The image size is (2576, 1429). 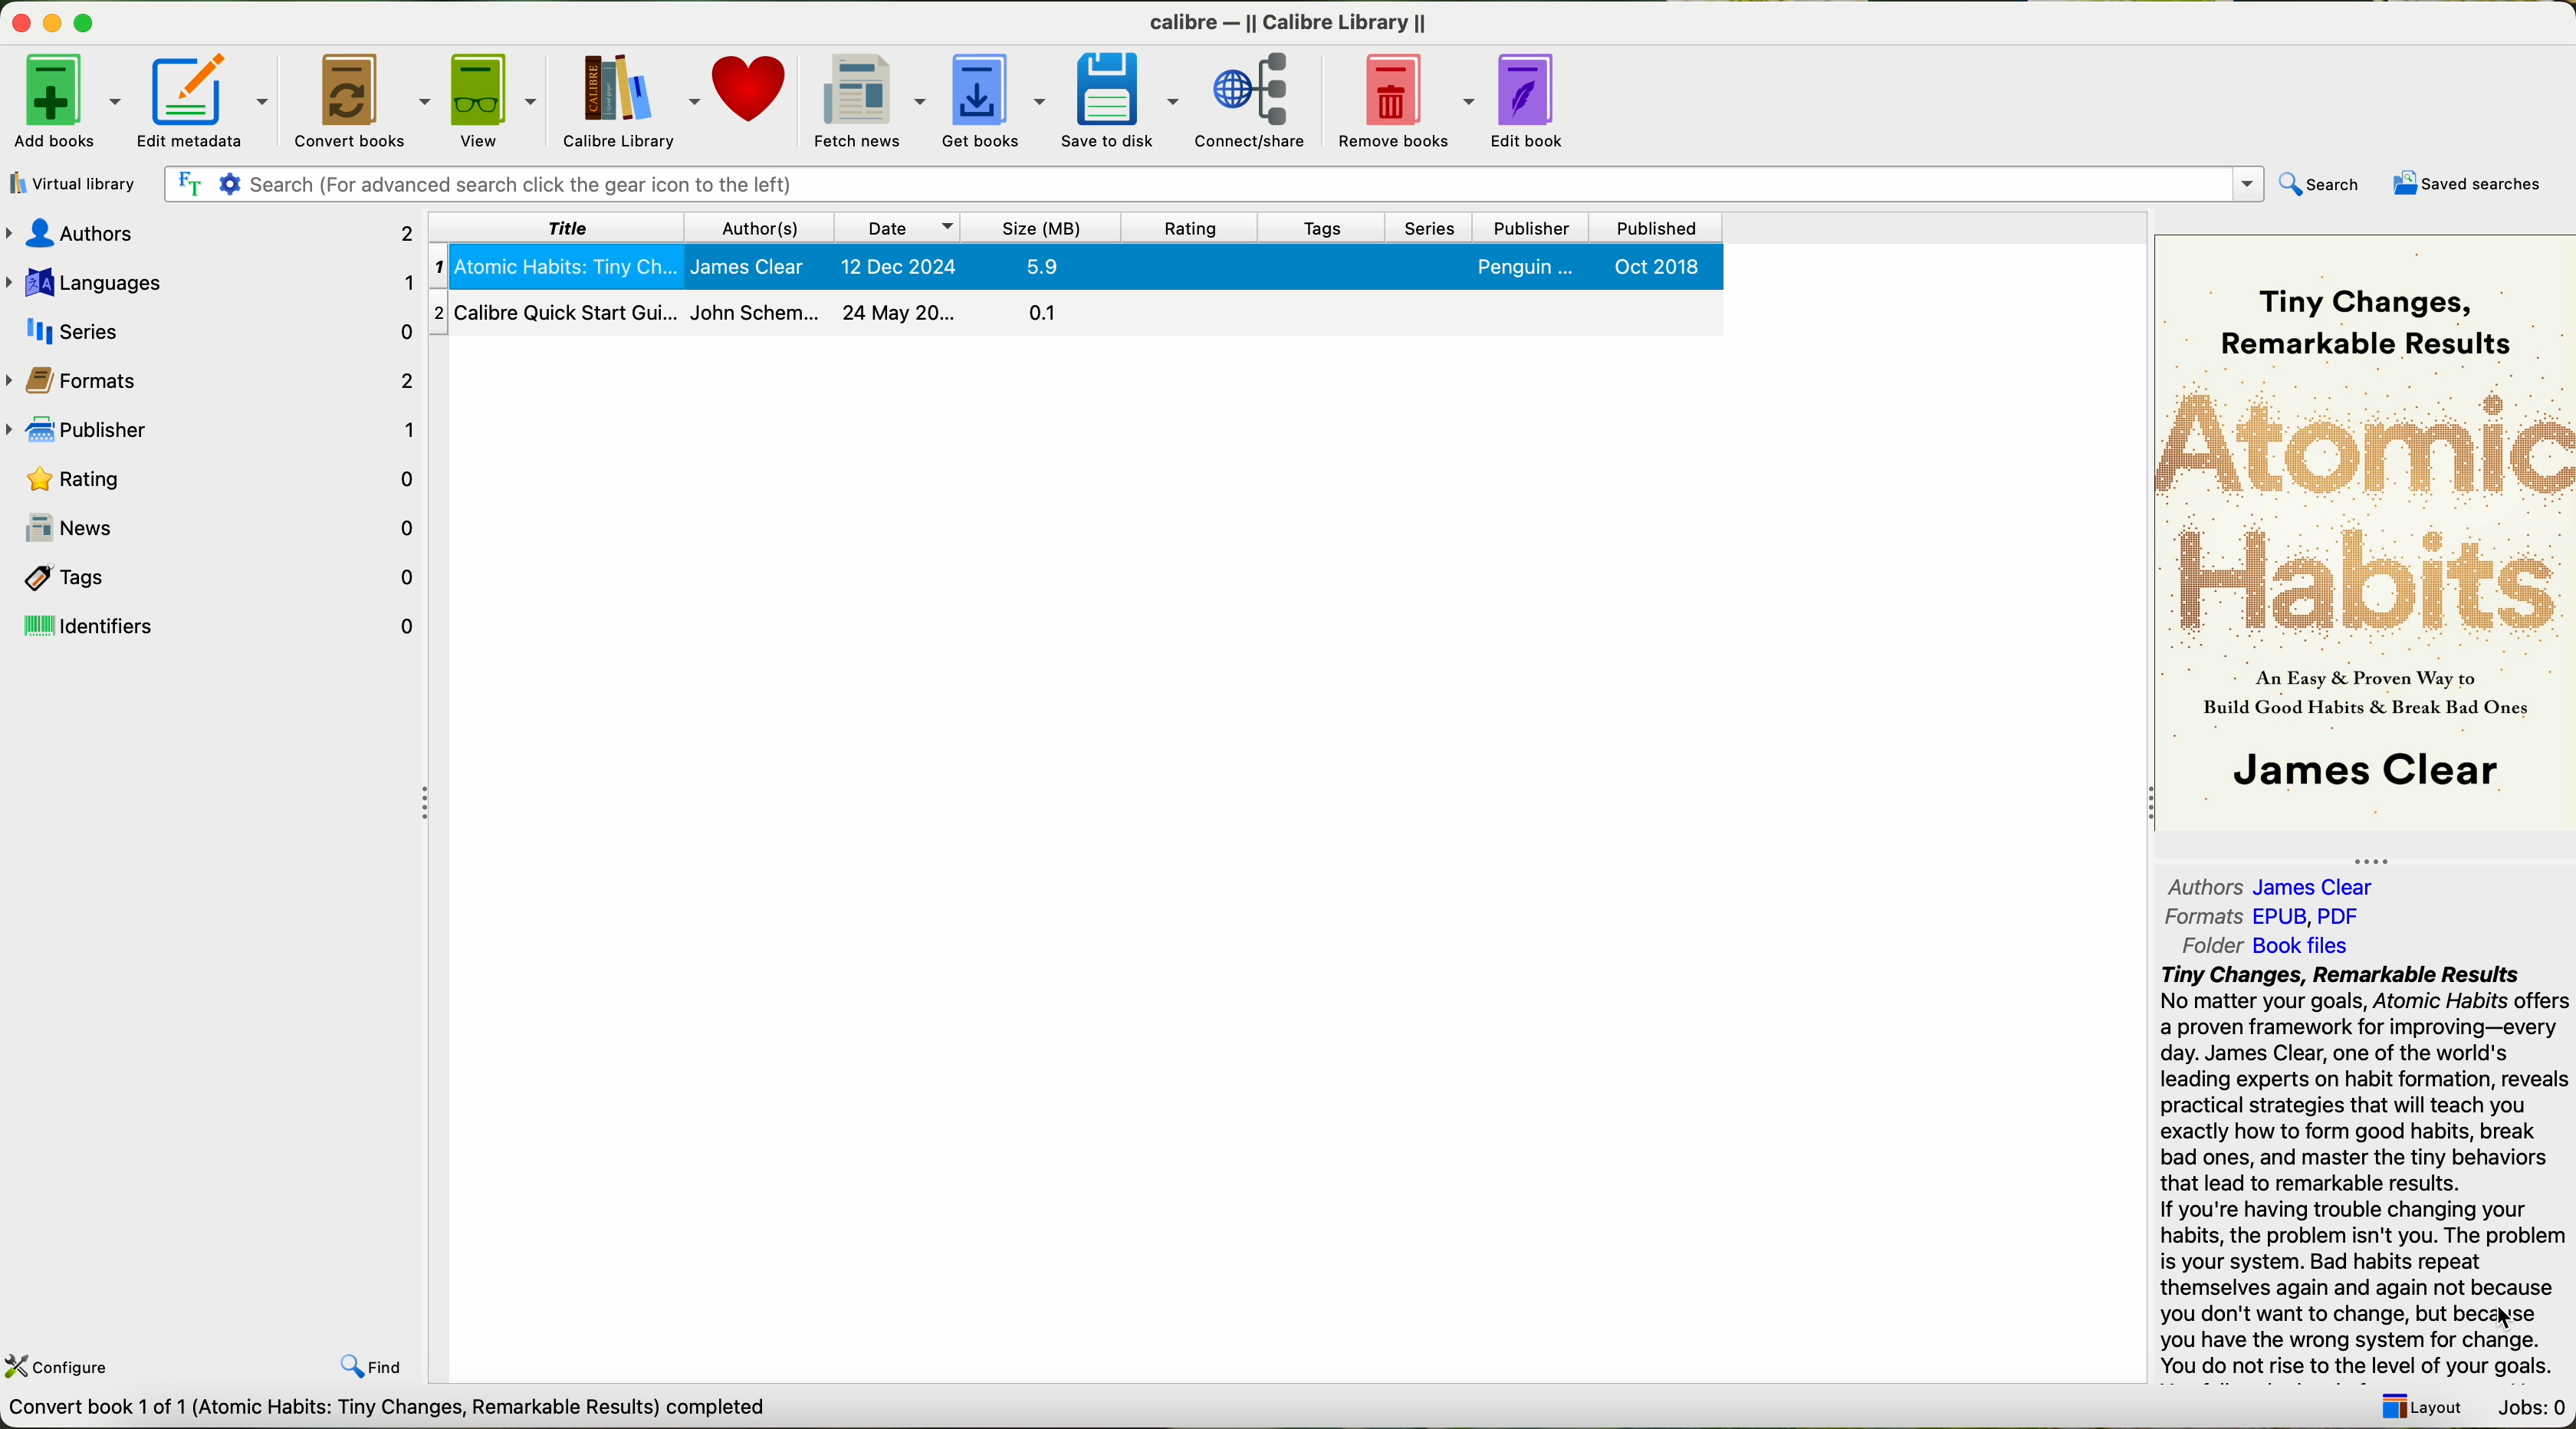 I want to click on virtual library, so click(x=74, y=183).